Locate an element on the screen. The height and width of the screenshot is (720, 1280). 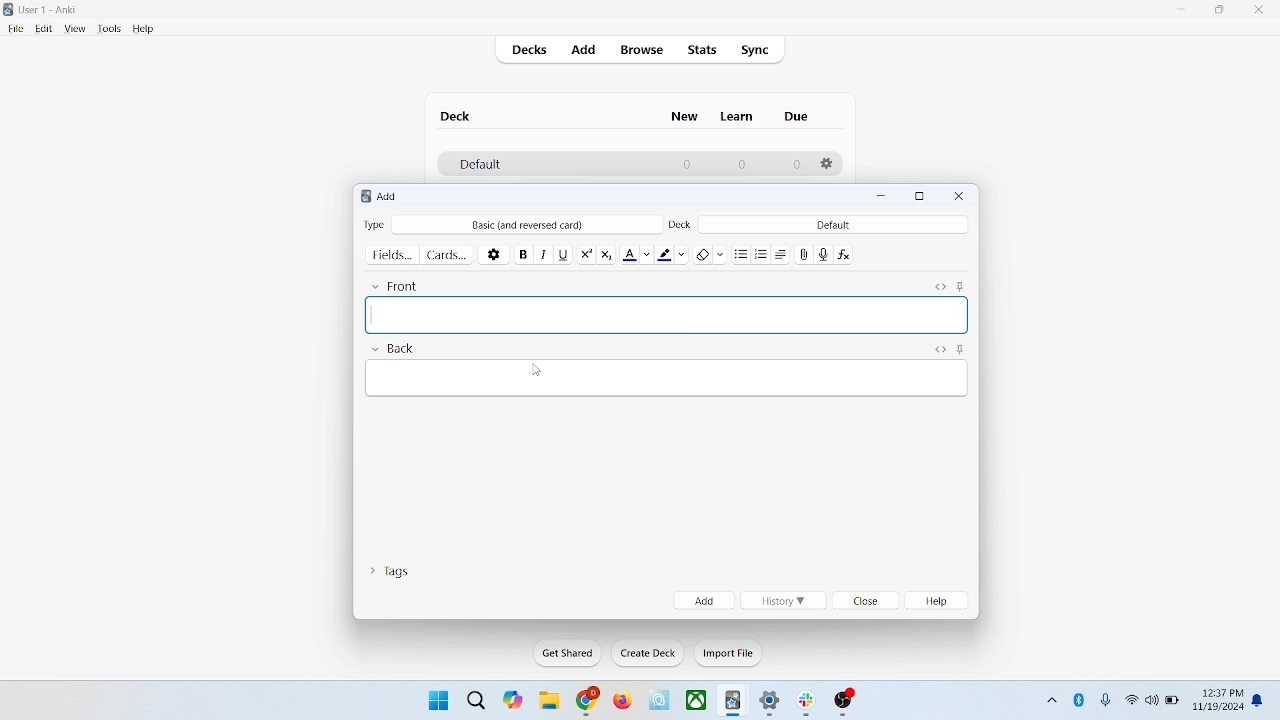
fields is located at coordinates (392, 253).